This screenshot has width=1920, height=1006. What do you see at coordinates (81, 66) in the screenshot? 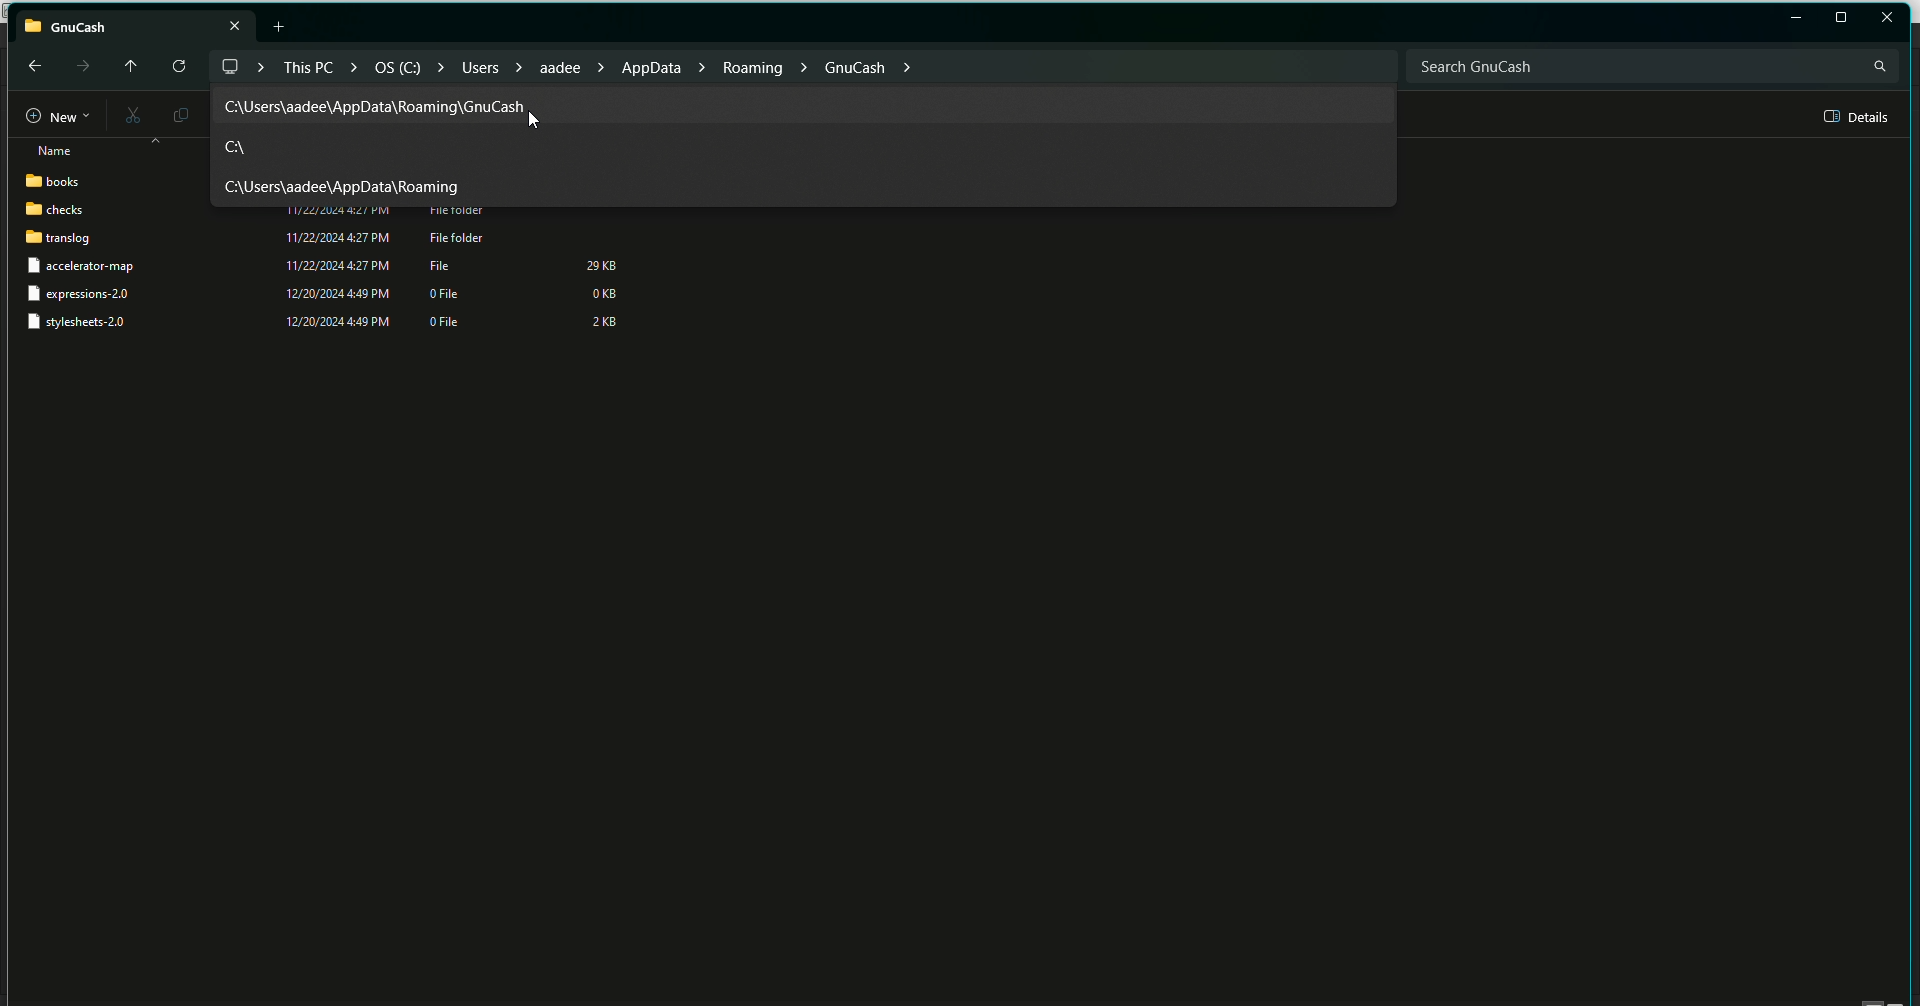
I see `Forward` at bounding box center [81, 66].